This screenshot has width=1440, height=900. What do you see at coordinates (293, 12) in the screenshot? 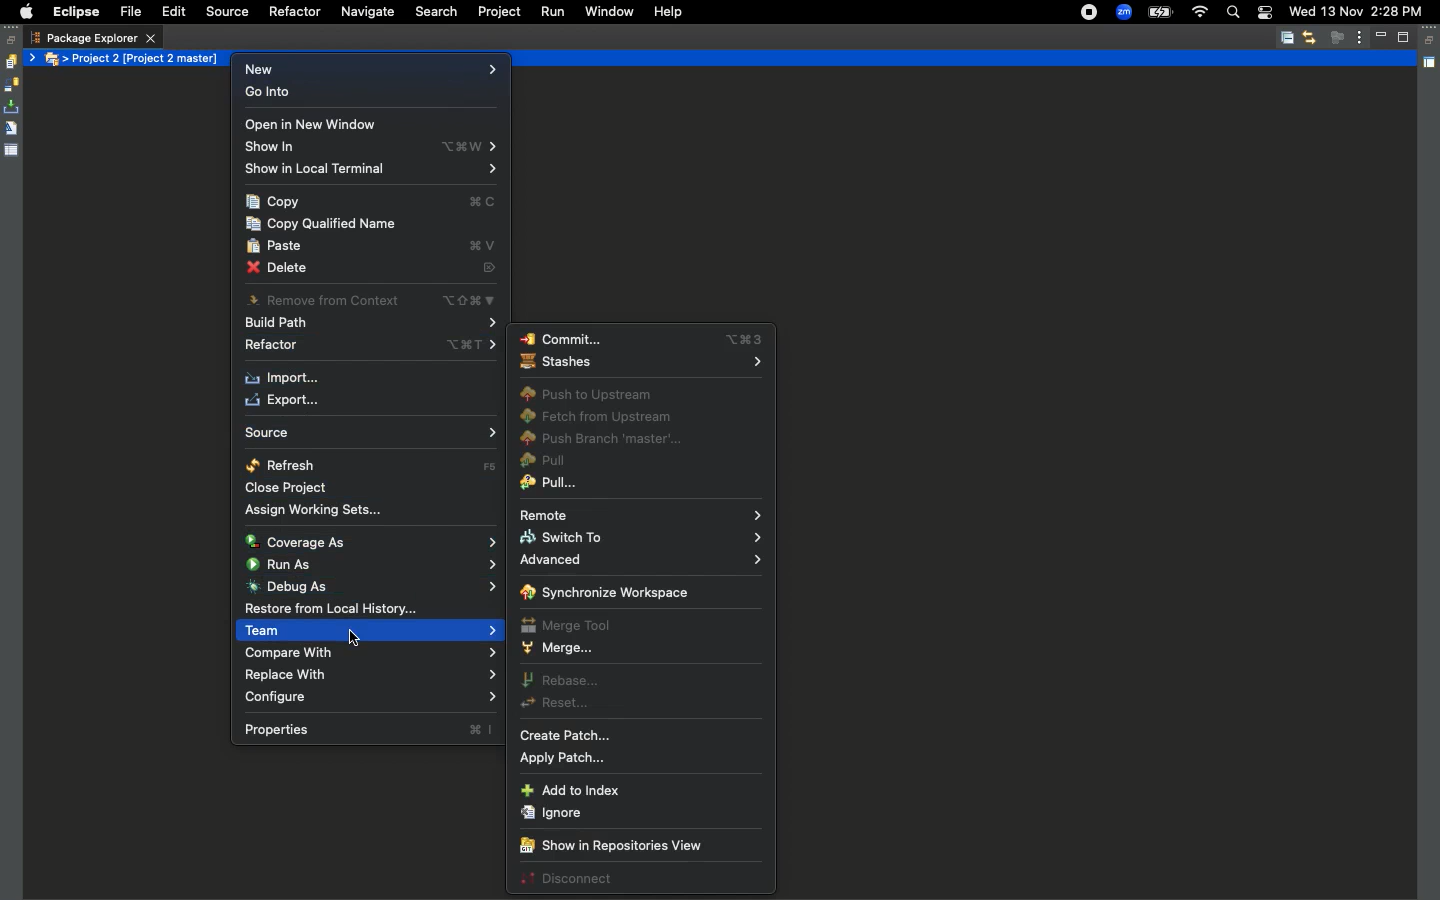
I see `Refactor` at bounding box center [293, 12].